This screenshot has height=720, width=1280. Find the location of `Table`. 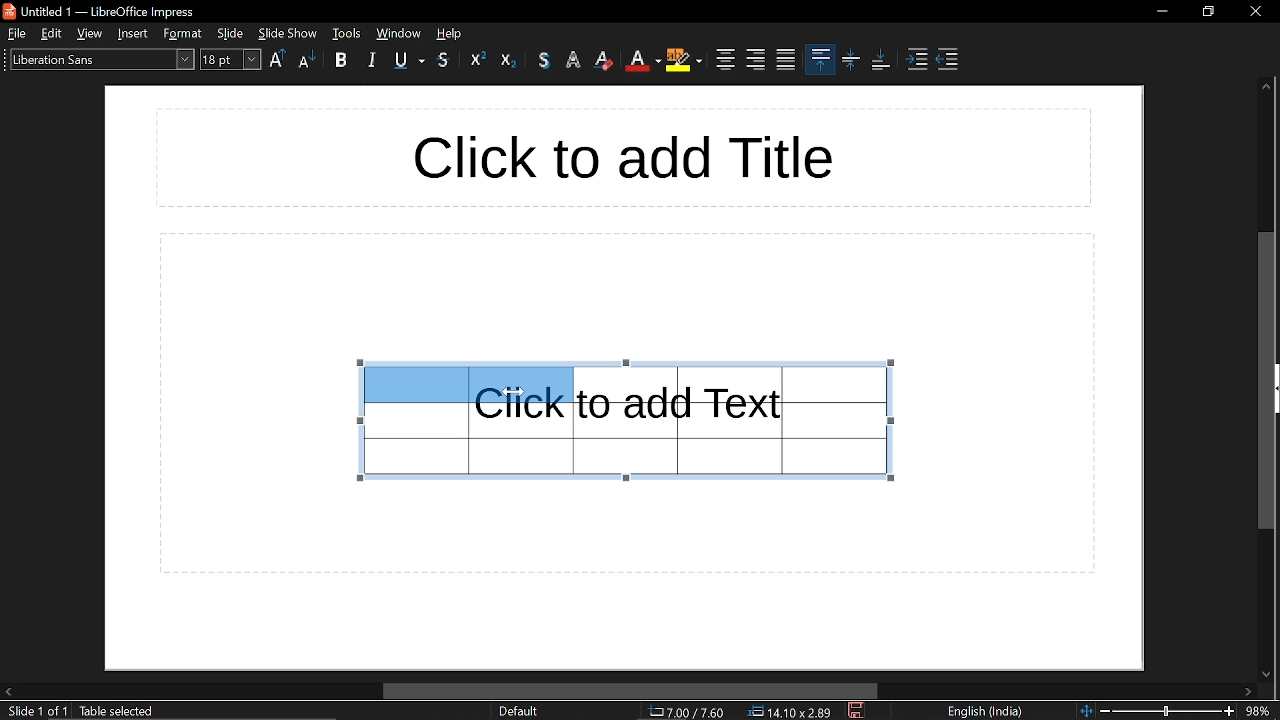

Table is located at coordinates (744, 420).